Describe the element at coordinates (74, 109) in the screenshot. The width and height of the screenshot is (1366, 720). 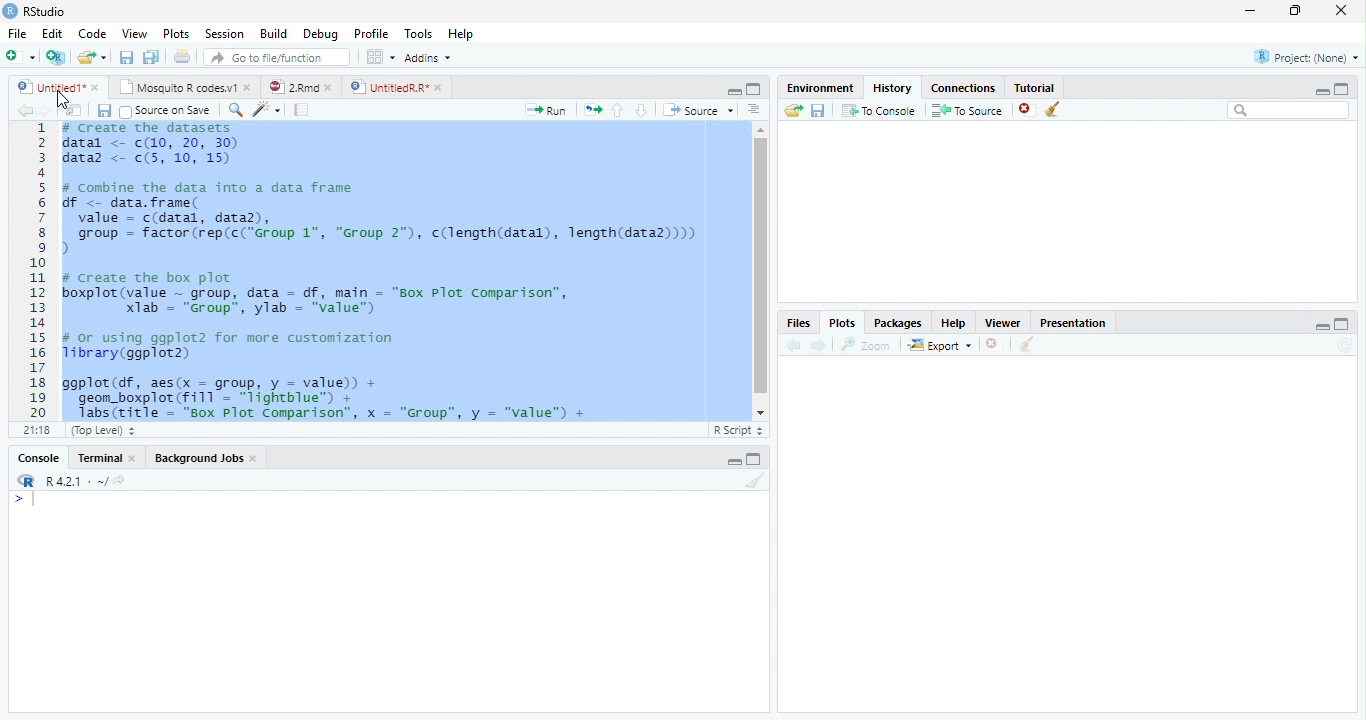
I see `Show in new window` at that location.